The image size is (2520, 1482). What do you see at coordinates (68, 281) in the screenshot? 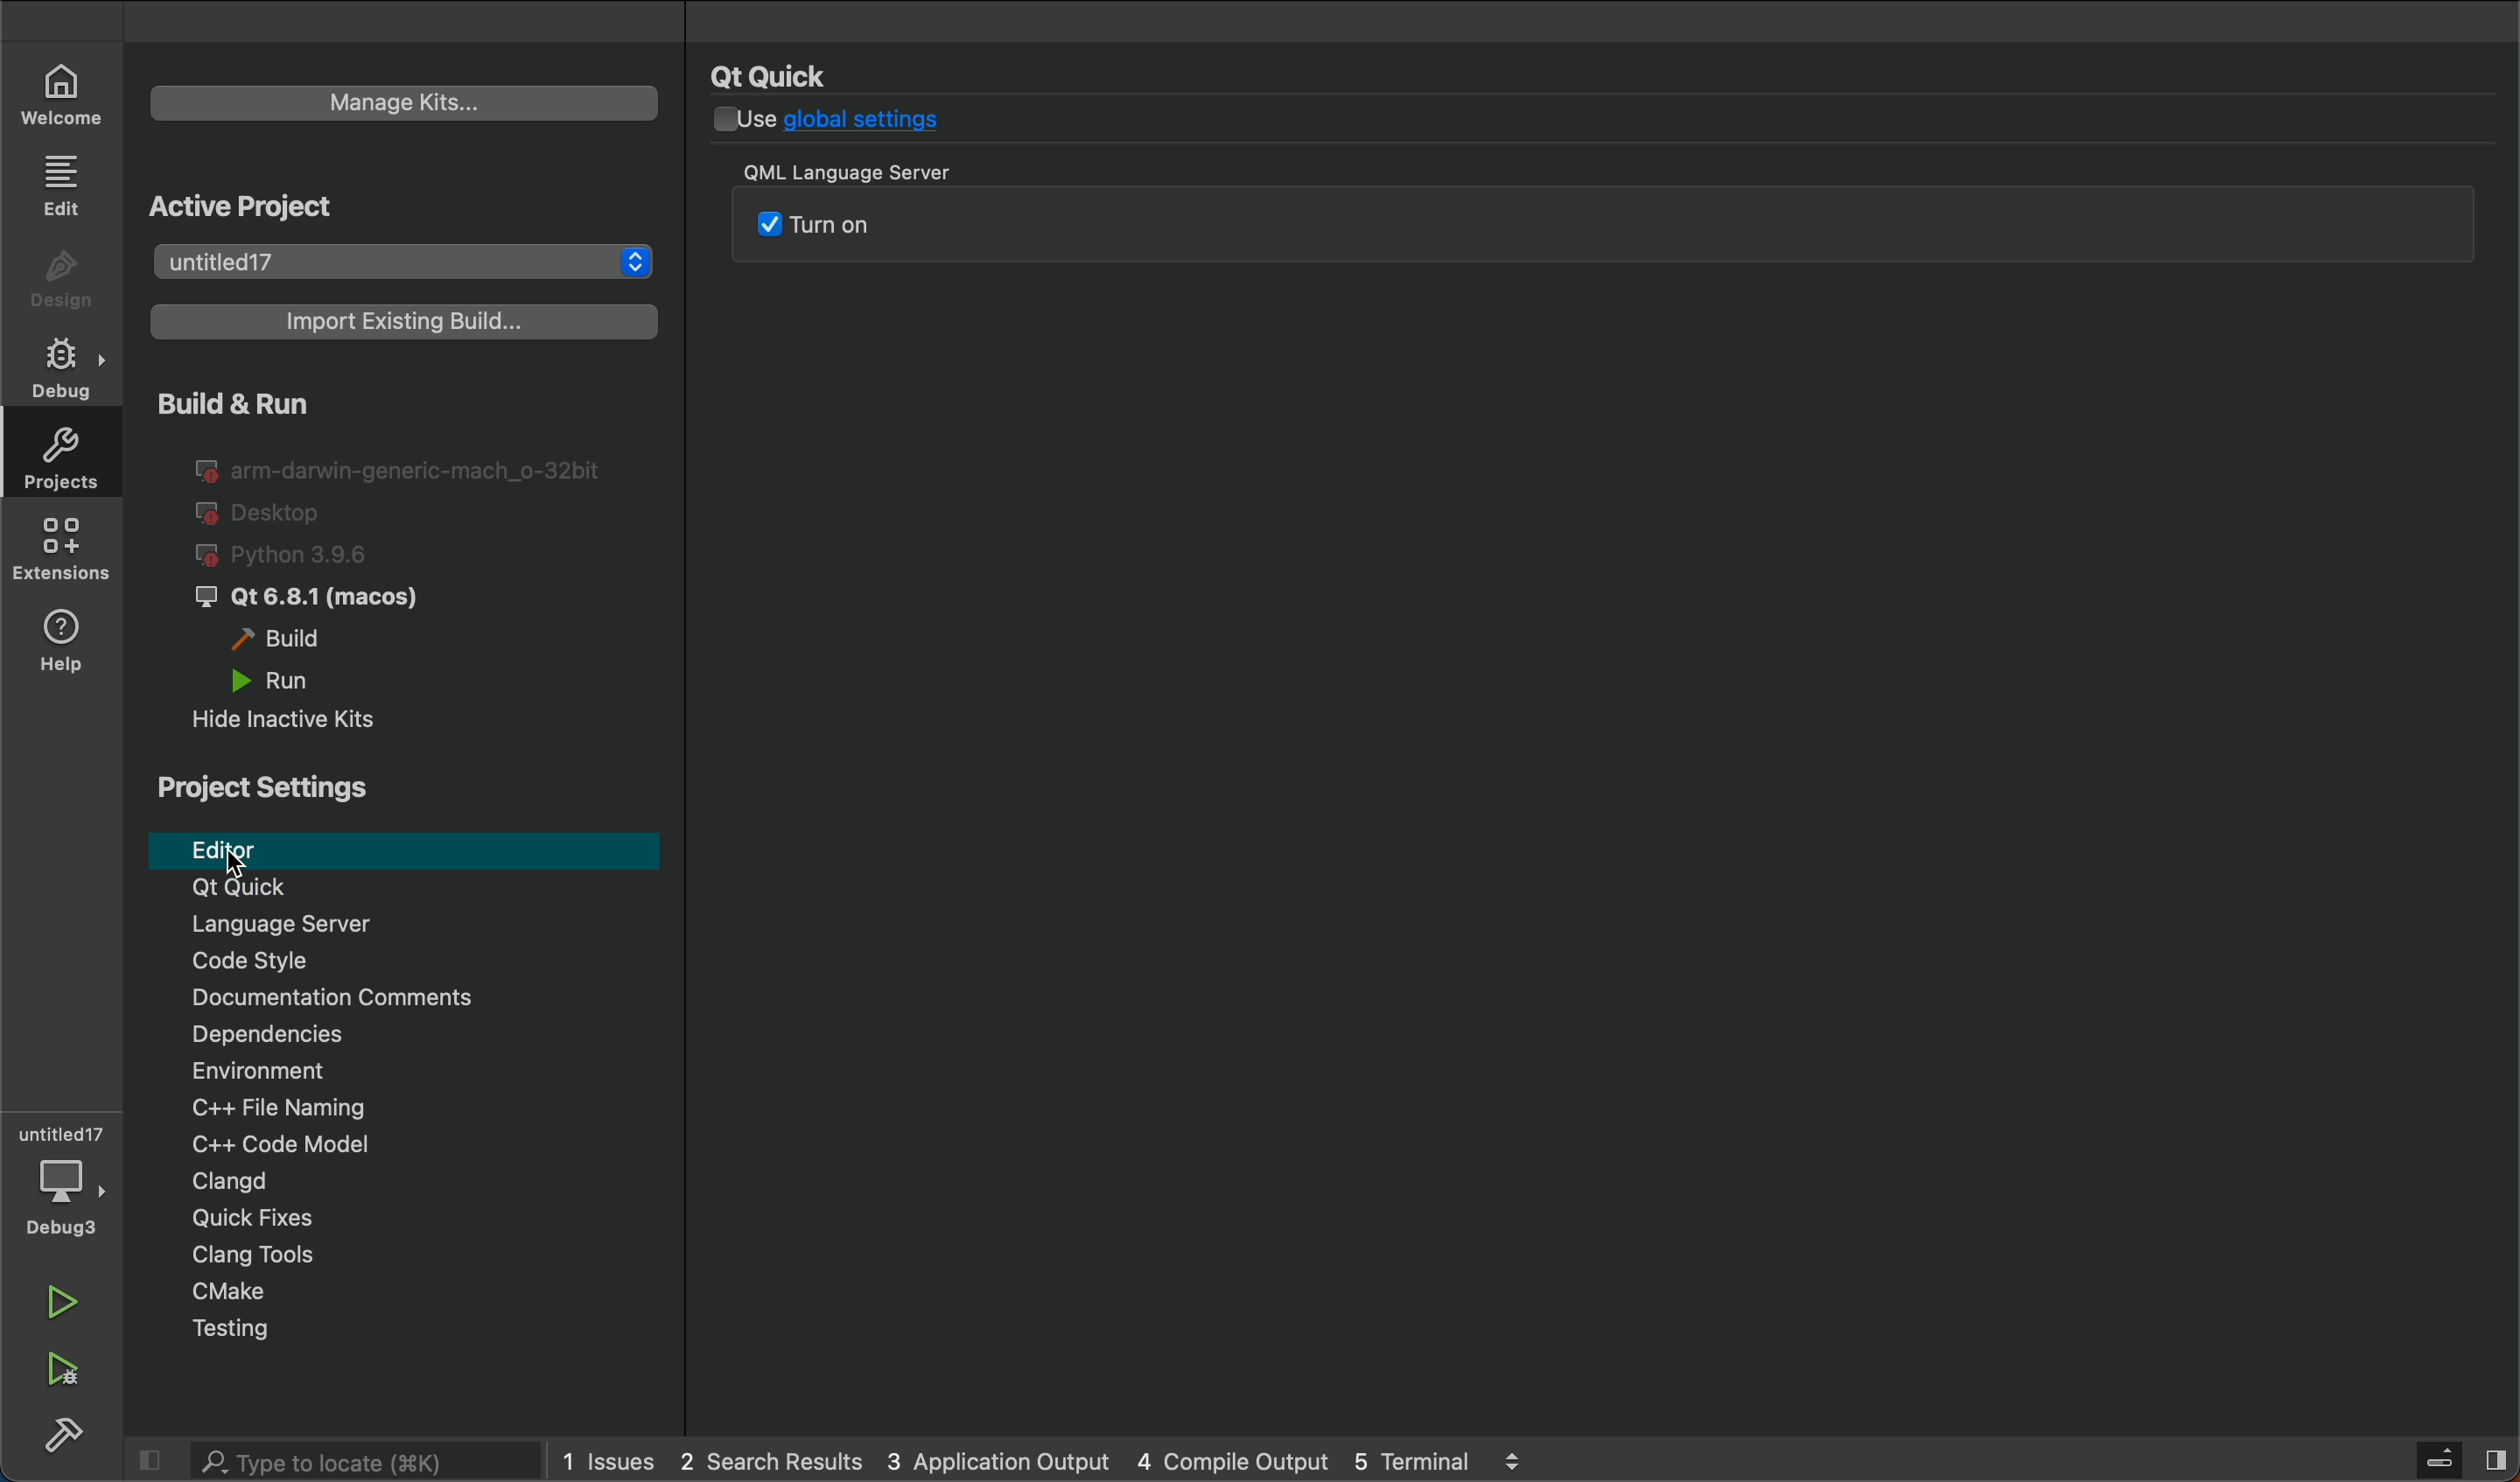
I see `design` at bounding box center [68, 281].